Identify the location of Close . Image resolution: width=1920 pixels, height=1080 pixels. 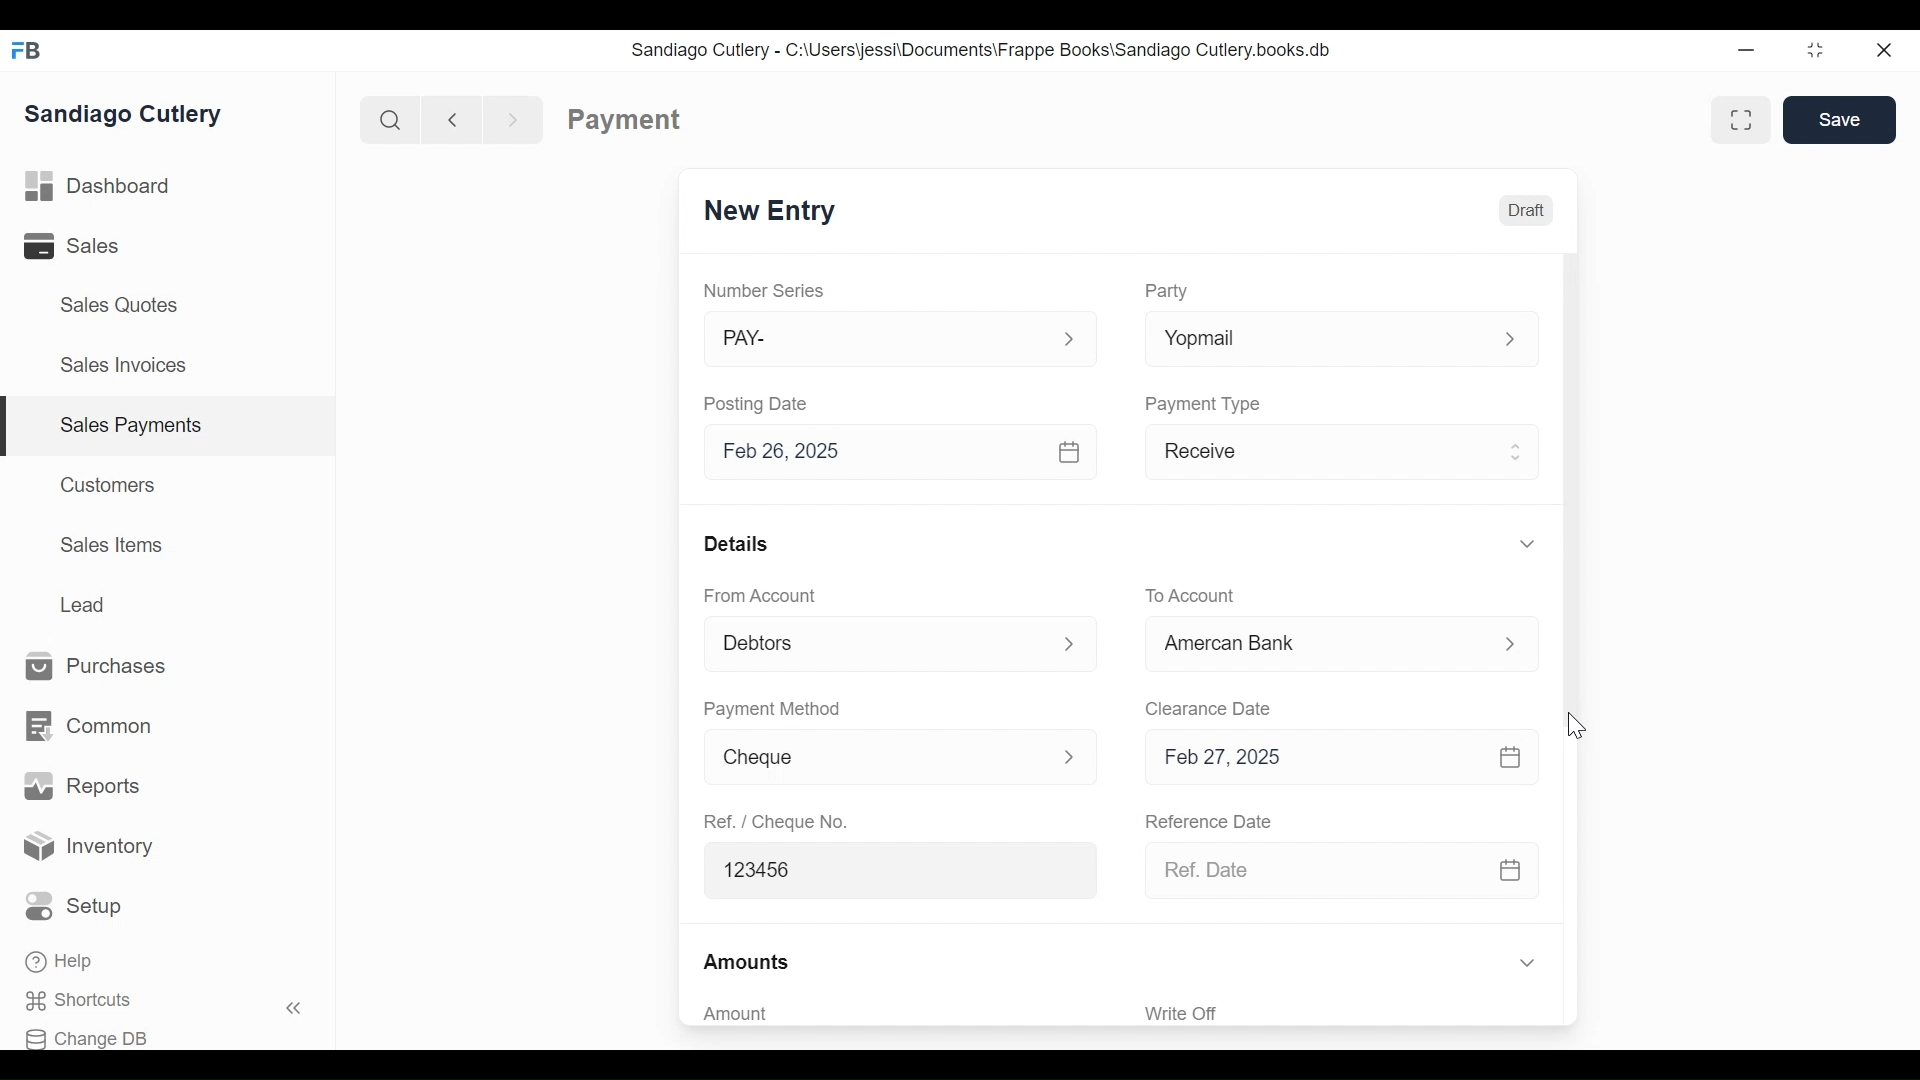
(1886, 50).